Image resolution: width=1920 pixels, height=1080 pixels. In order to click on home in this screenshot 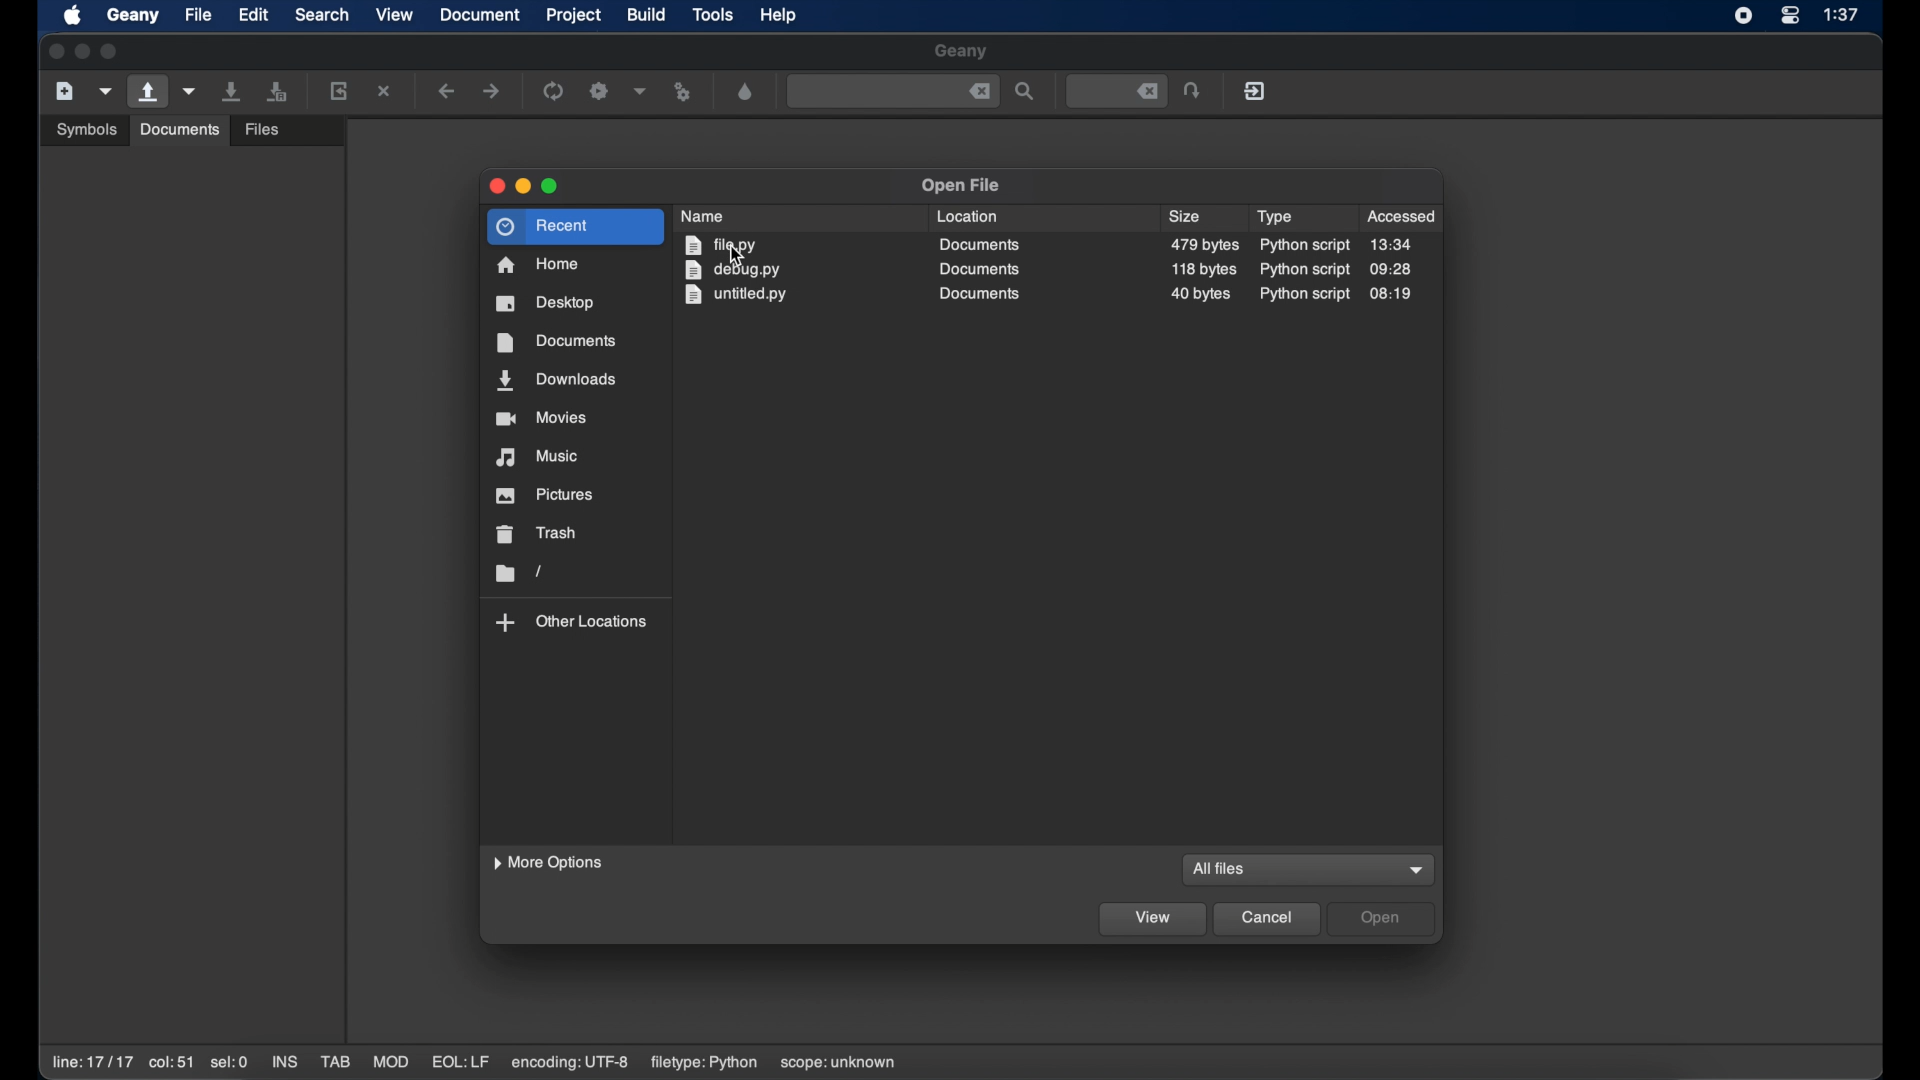, I will do `click(539, 265)`.